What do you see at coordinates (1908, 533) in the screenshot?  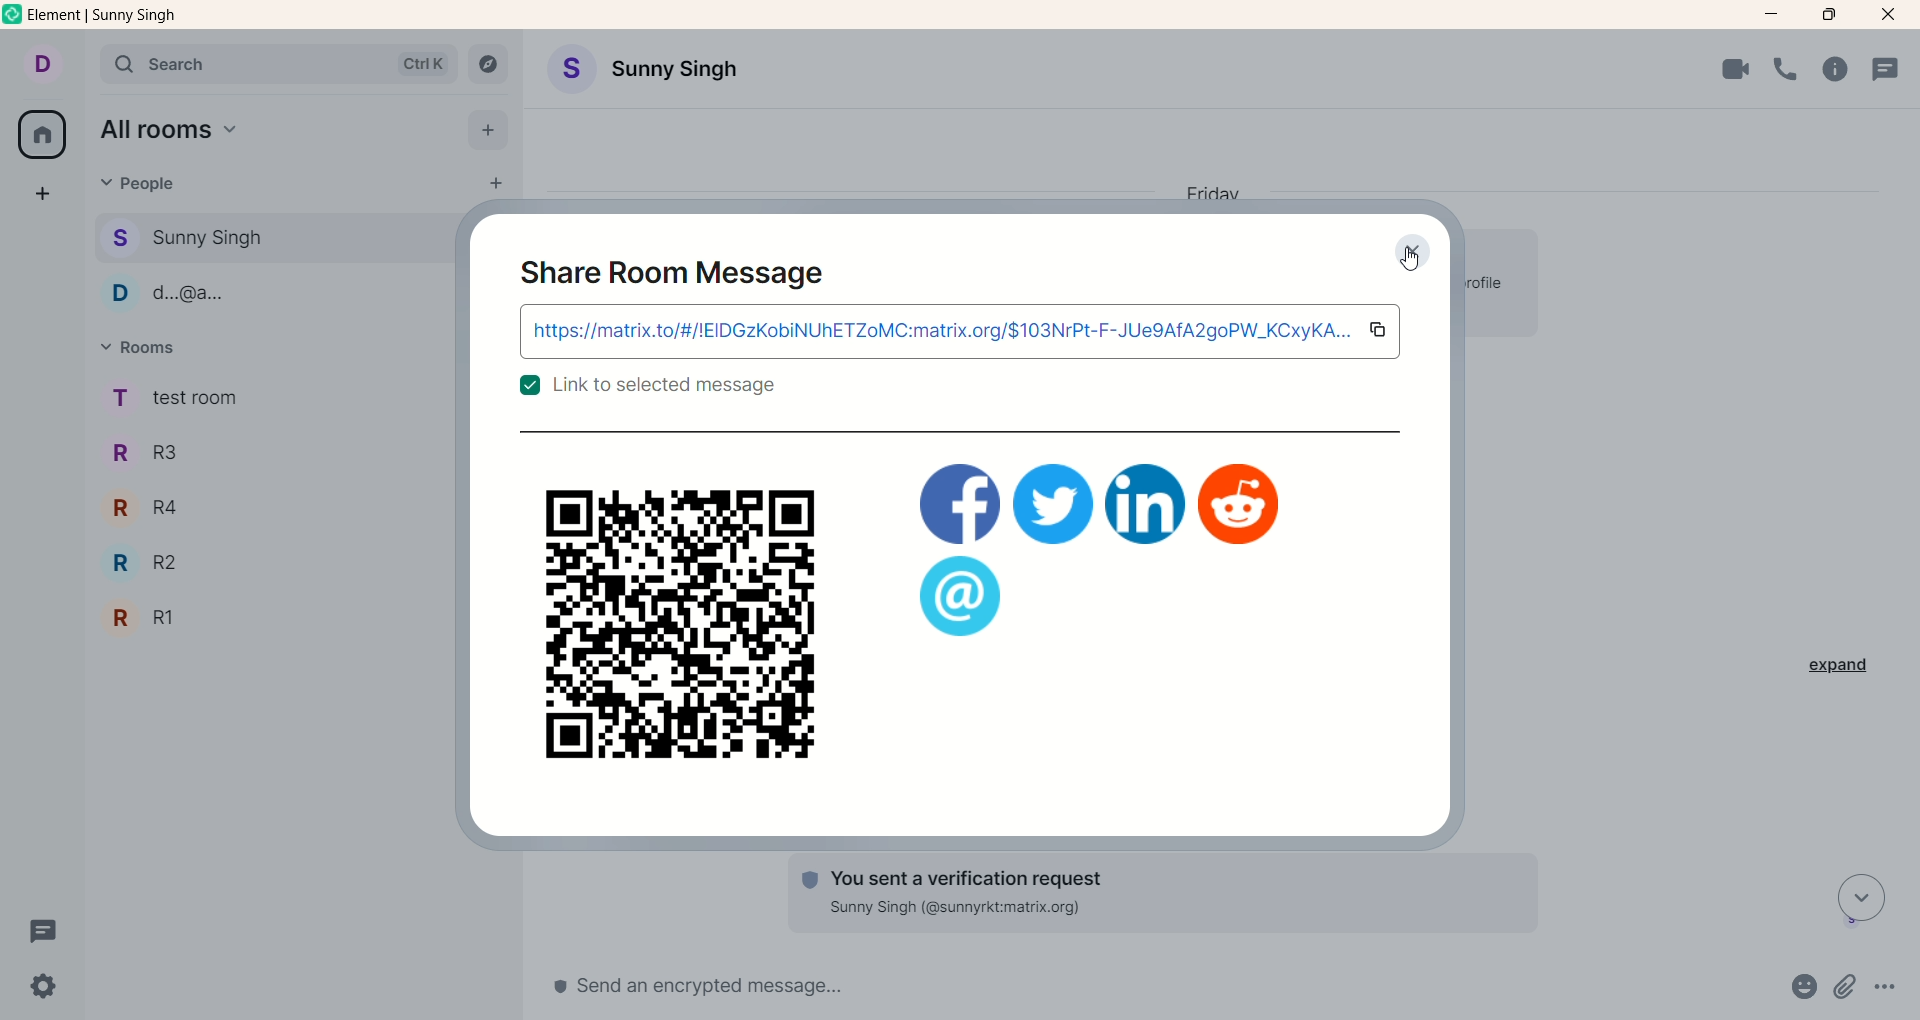 I see `vertical scroll bar` at bounding box center [1908, 533].